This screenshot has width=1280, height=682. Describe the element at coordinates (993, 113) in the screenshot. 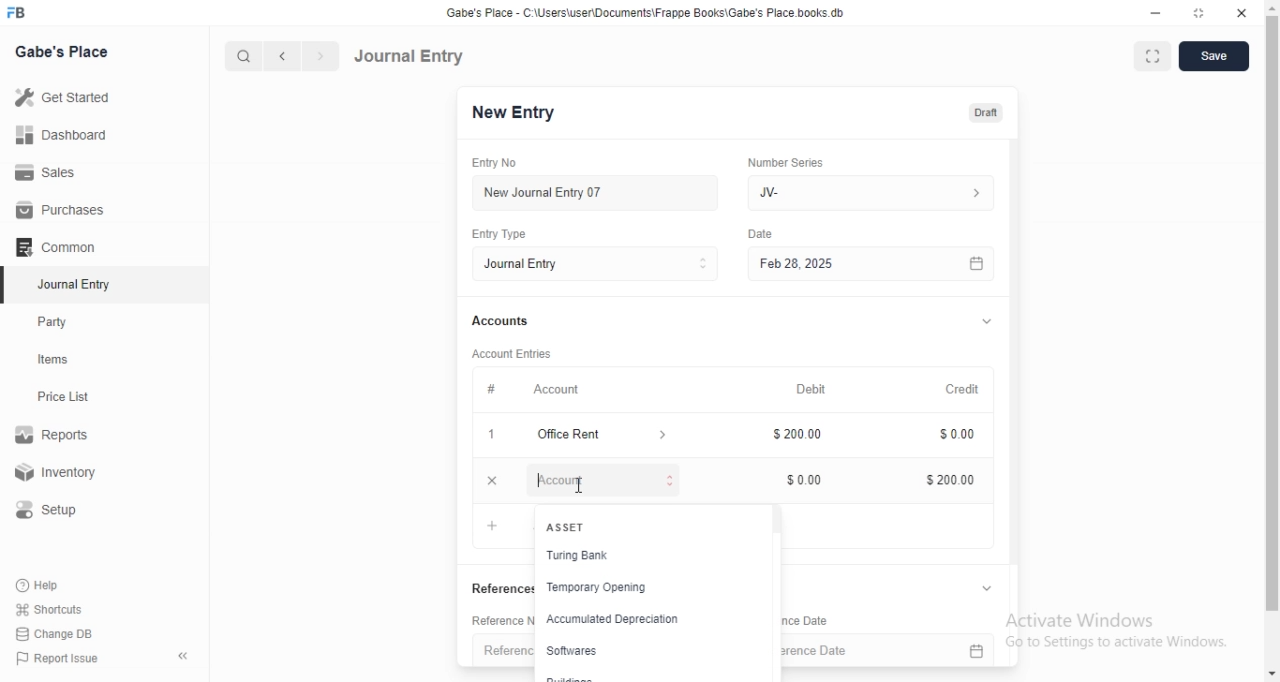

I see `Draft` at that location.